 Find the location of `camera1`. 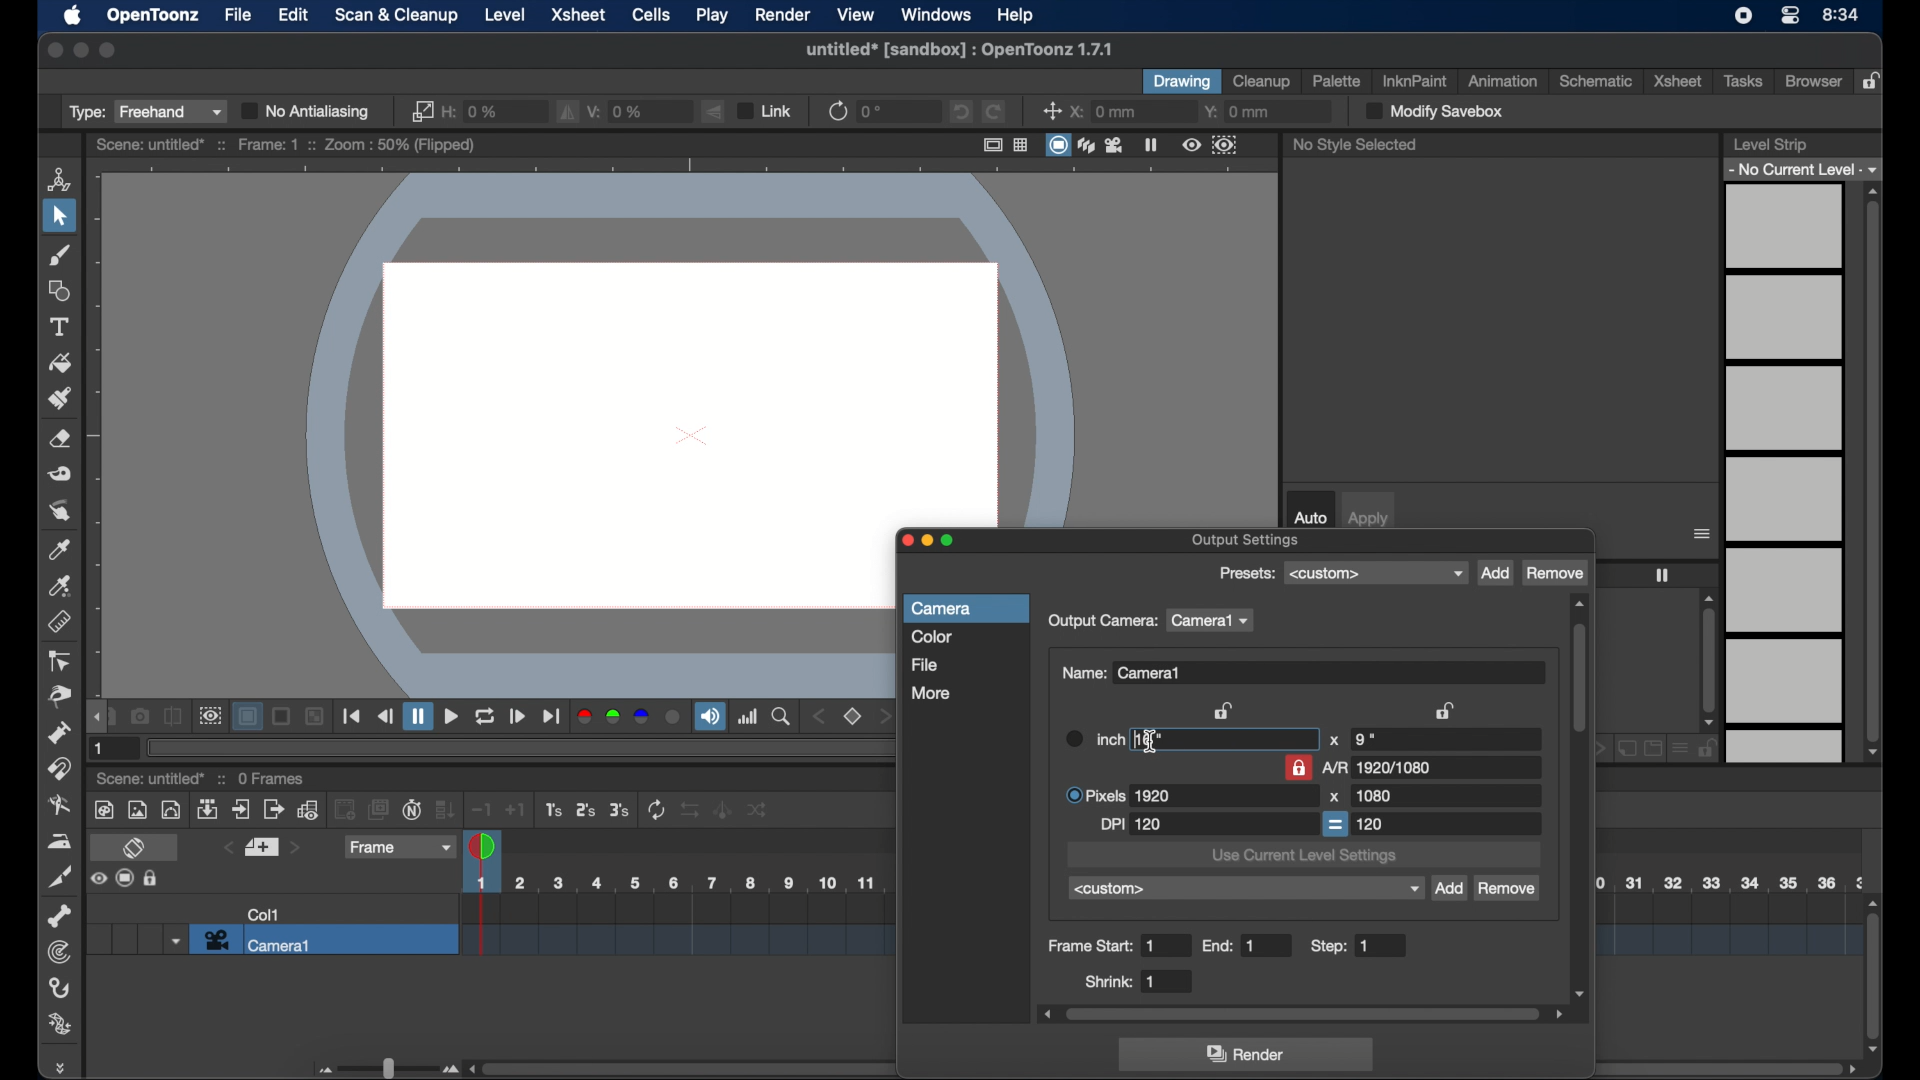

camera1 is located at coordinates (1213, 621).